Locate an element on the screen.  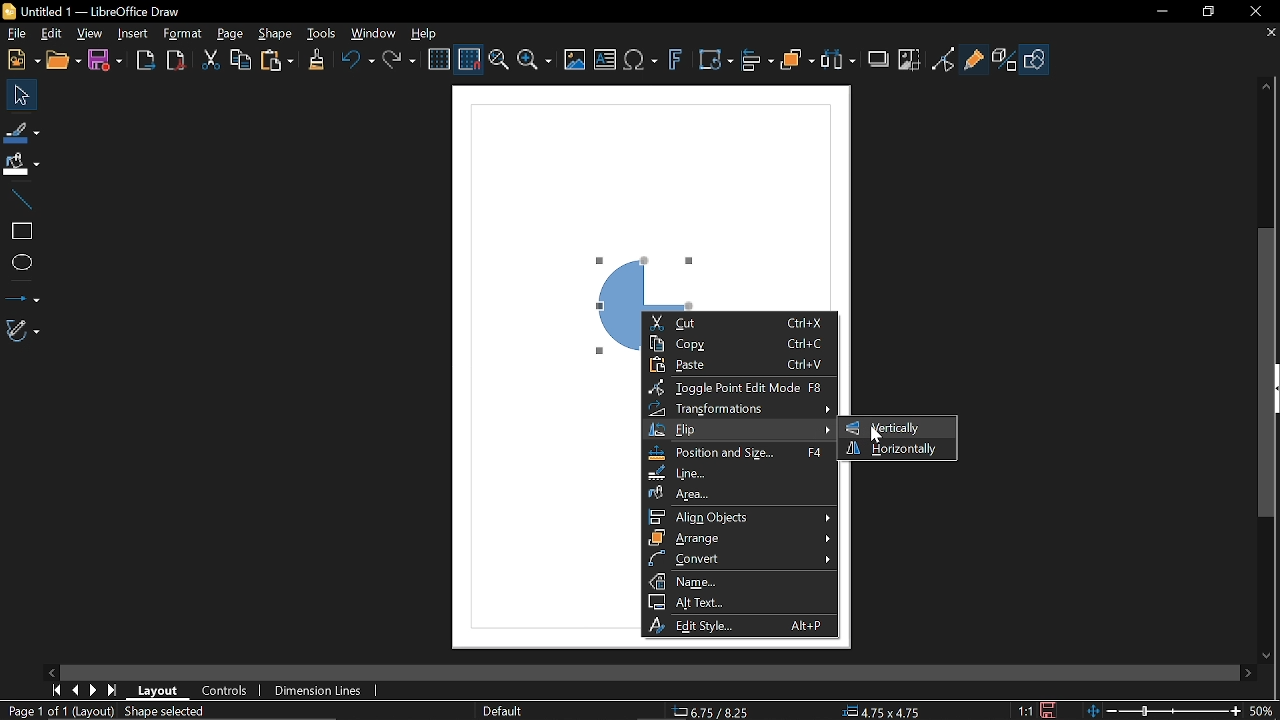
Edit Style   Alt+P is located at coordinates (737, 625).